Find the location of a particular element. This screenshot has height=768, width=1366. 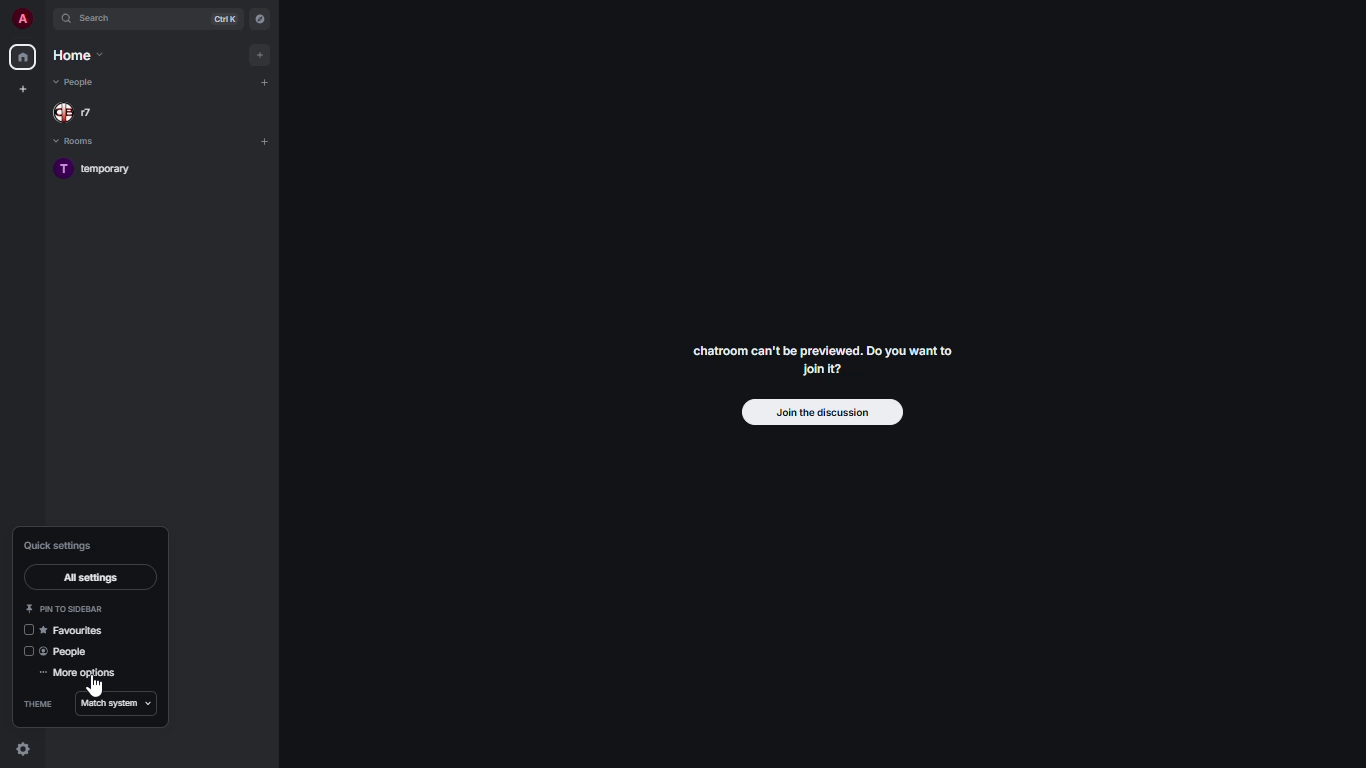

people is located at coordinates (68, 650).